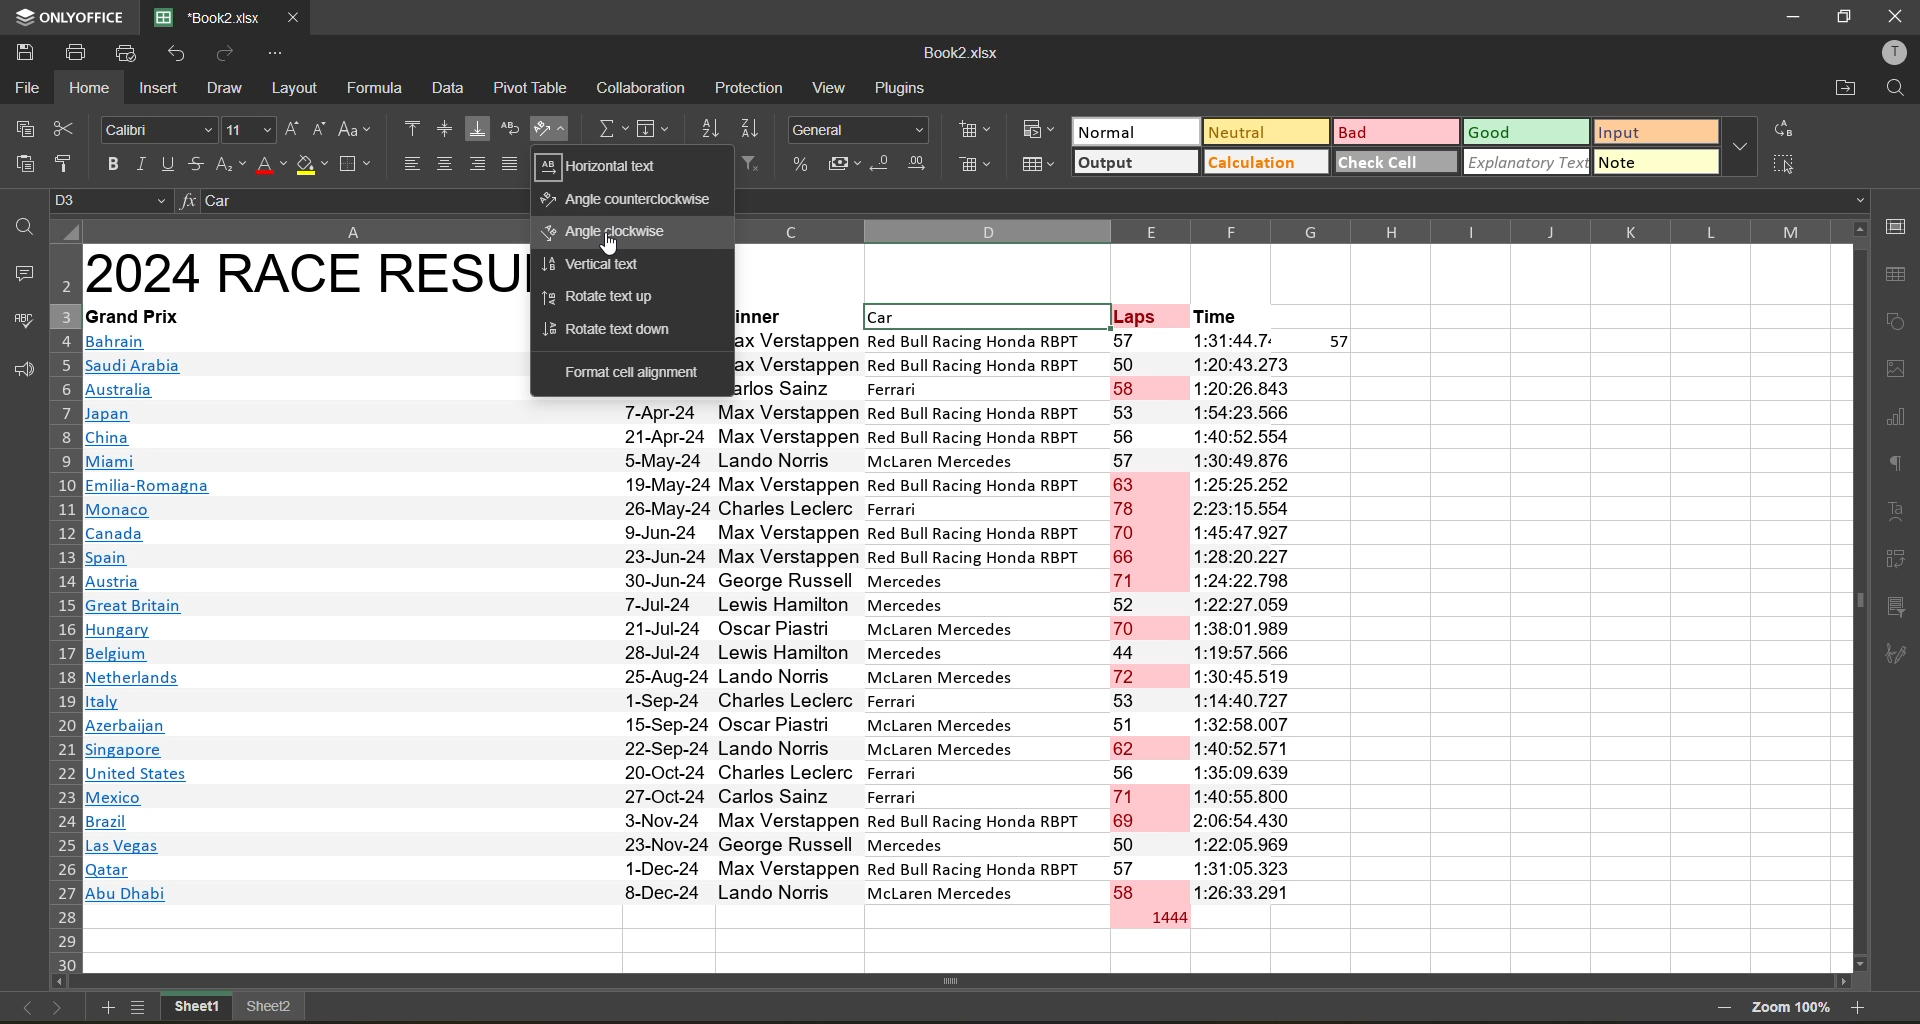 This screenshot has height=1024, width=1920. Describe the element at coordinates (229, 165) in the screenshot. I see `sub/superscript` at that location.